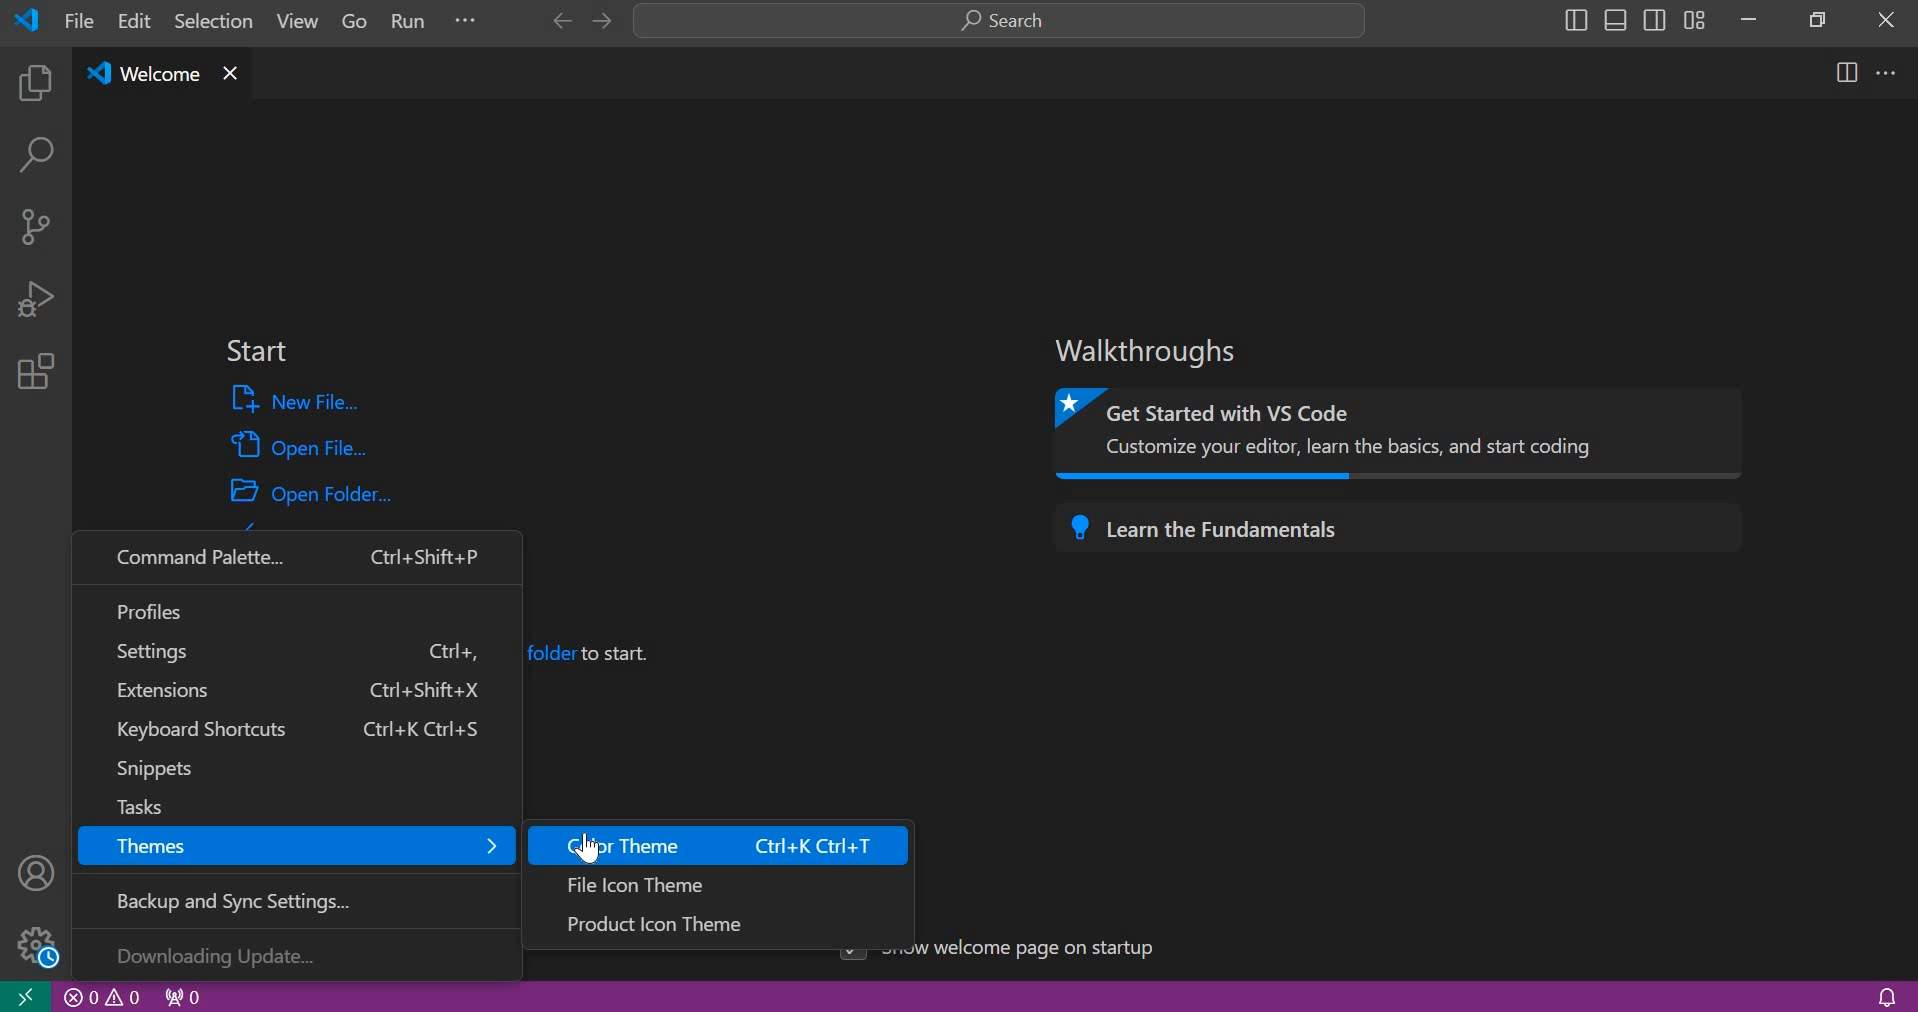  I want to click on file, so click(79, 20).